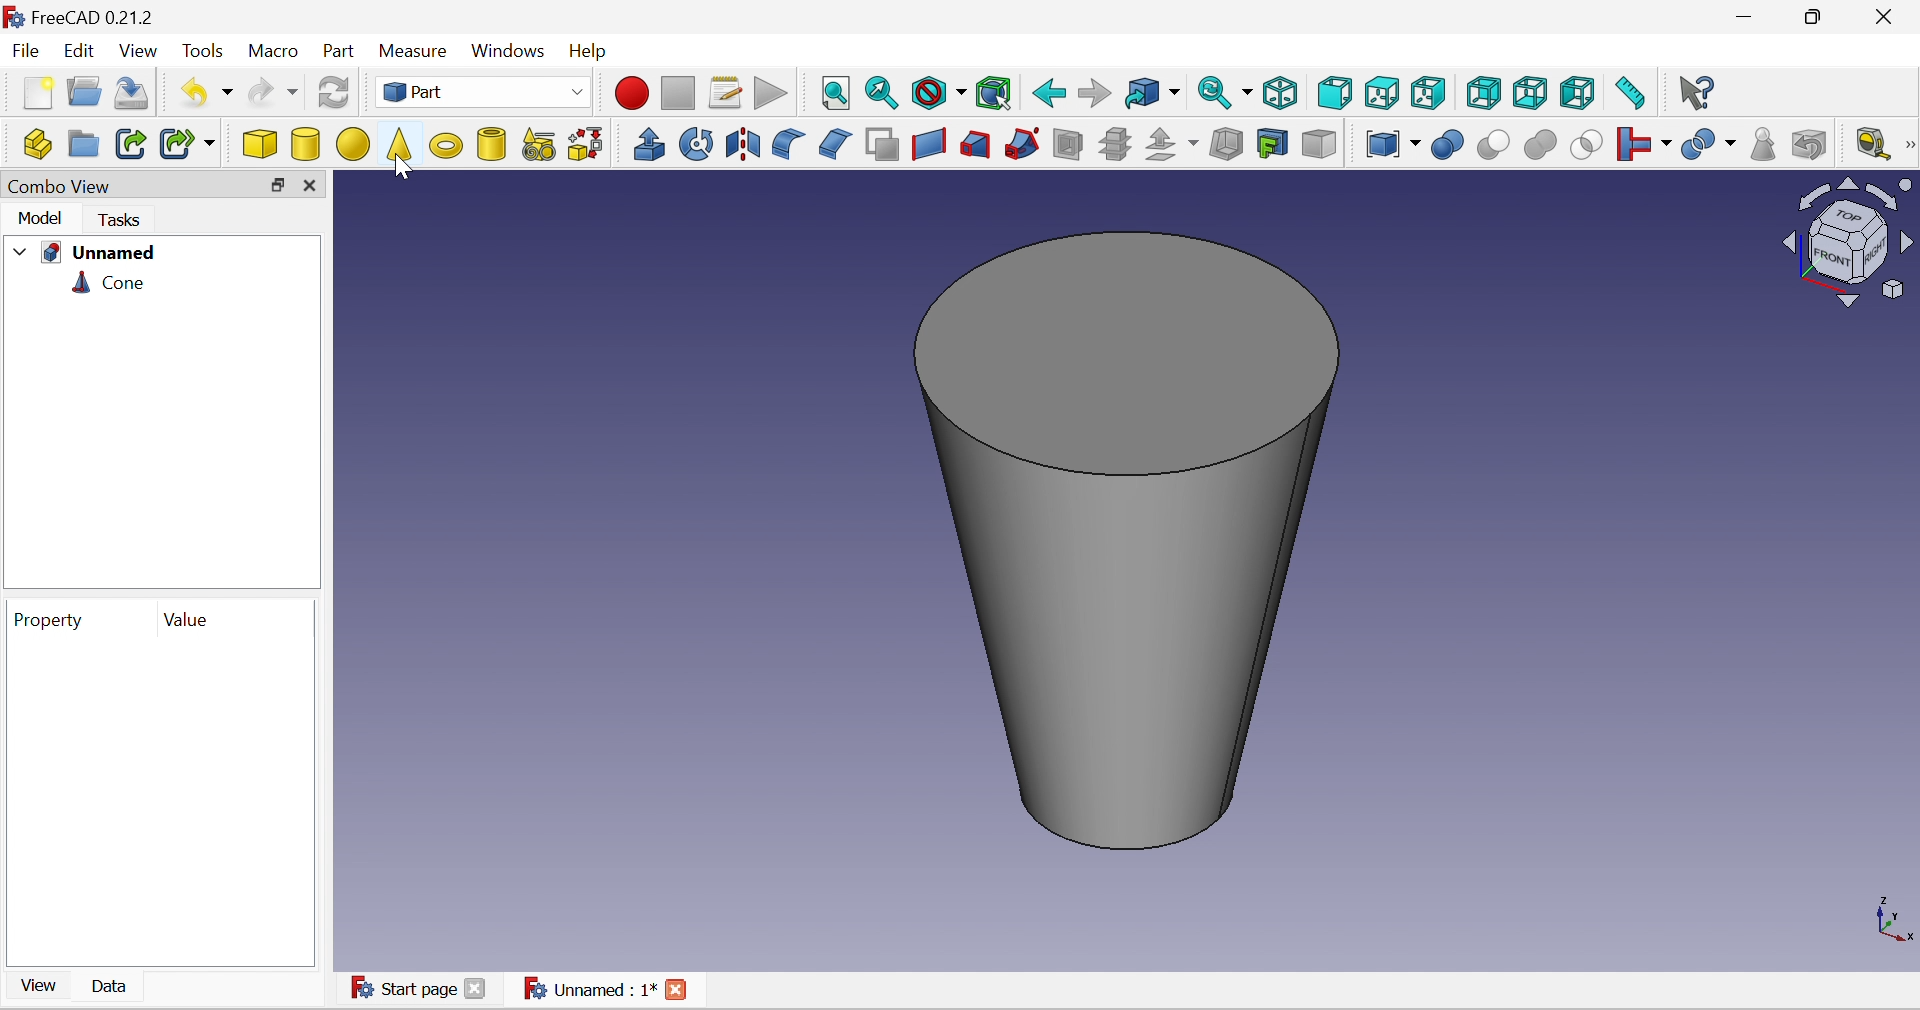 Image resolution: width=1920 pixels, height=1010 pixels. What do you see at coordinates (1428, 92) in the screenshot?
I see `Right` at bounding box center [1428, 92].